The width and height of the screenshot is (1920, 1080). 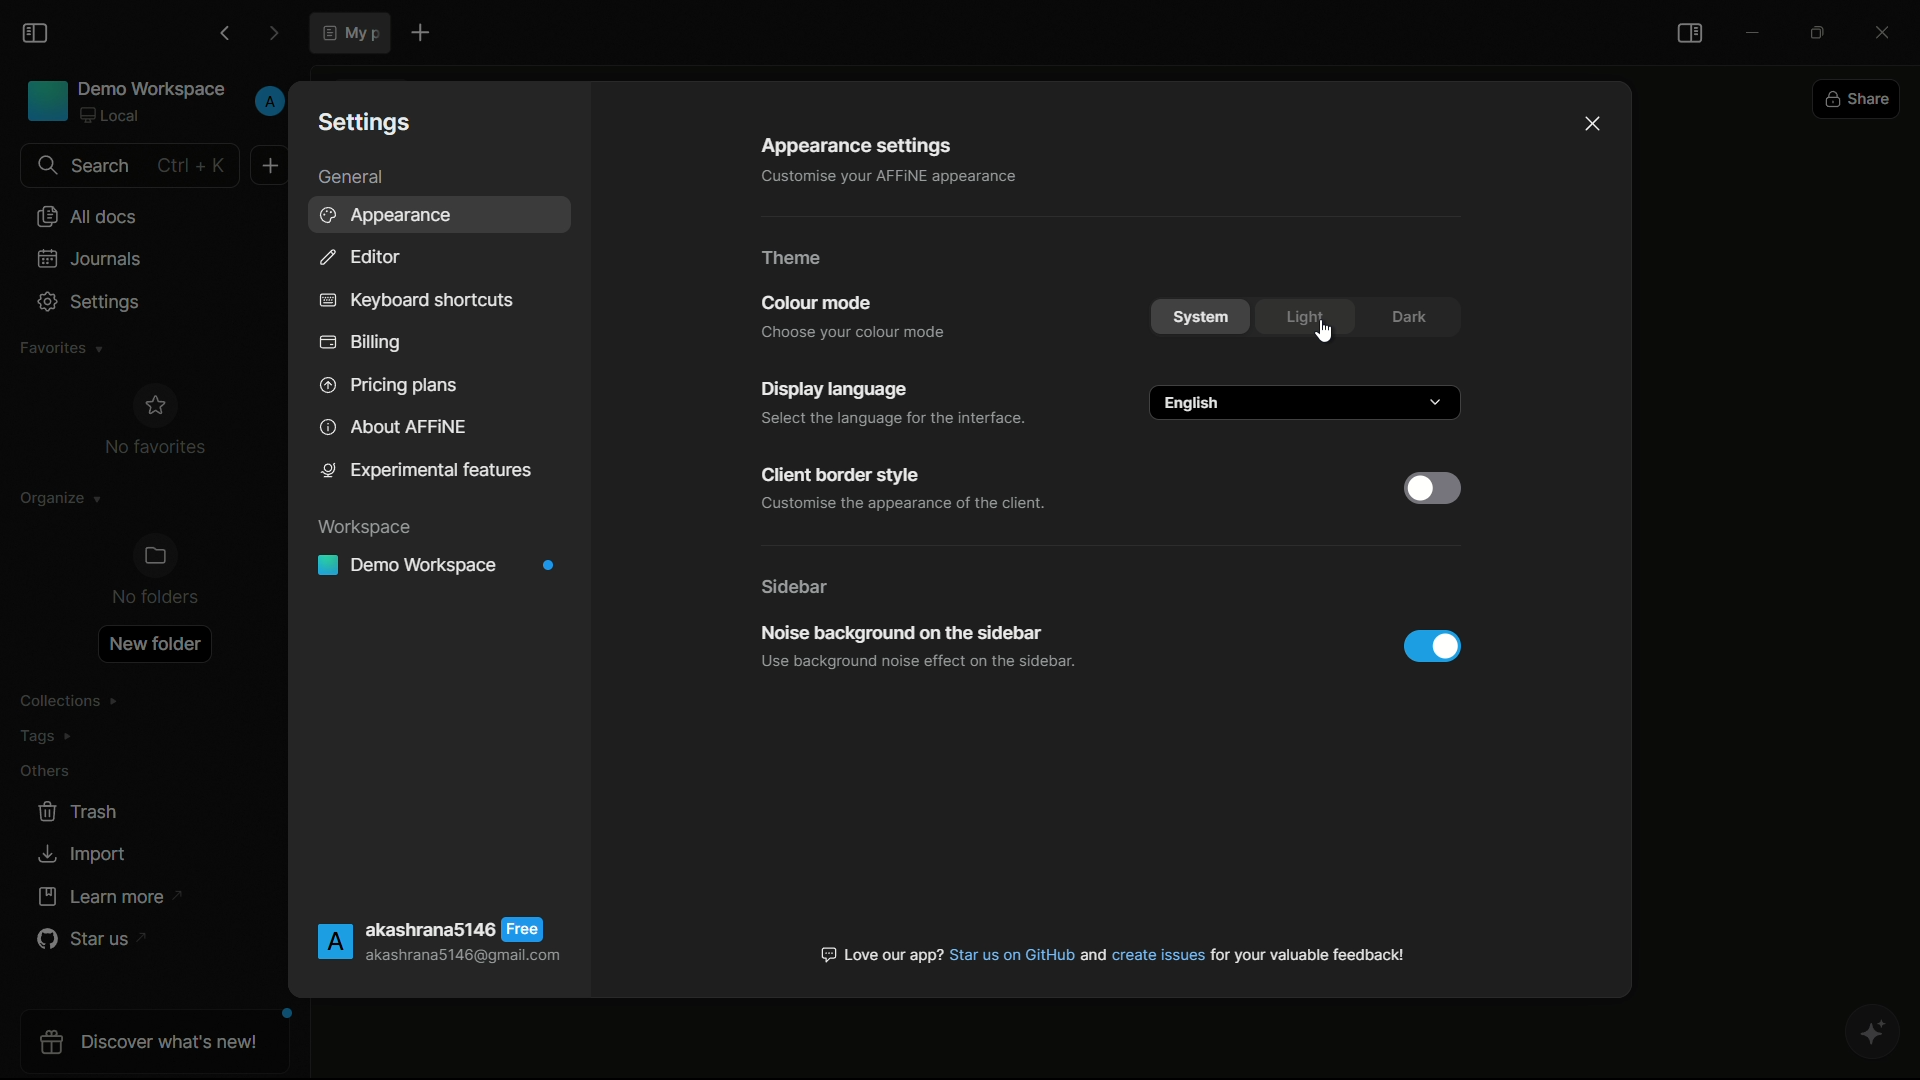 I want to click on demo workspace, so click(x=127, y=104).